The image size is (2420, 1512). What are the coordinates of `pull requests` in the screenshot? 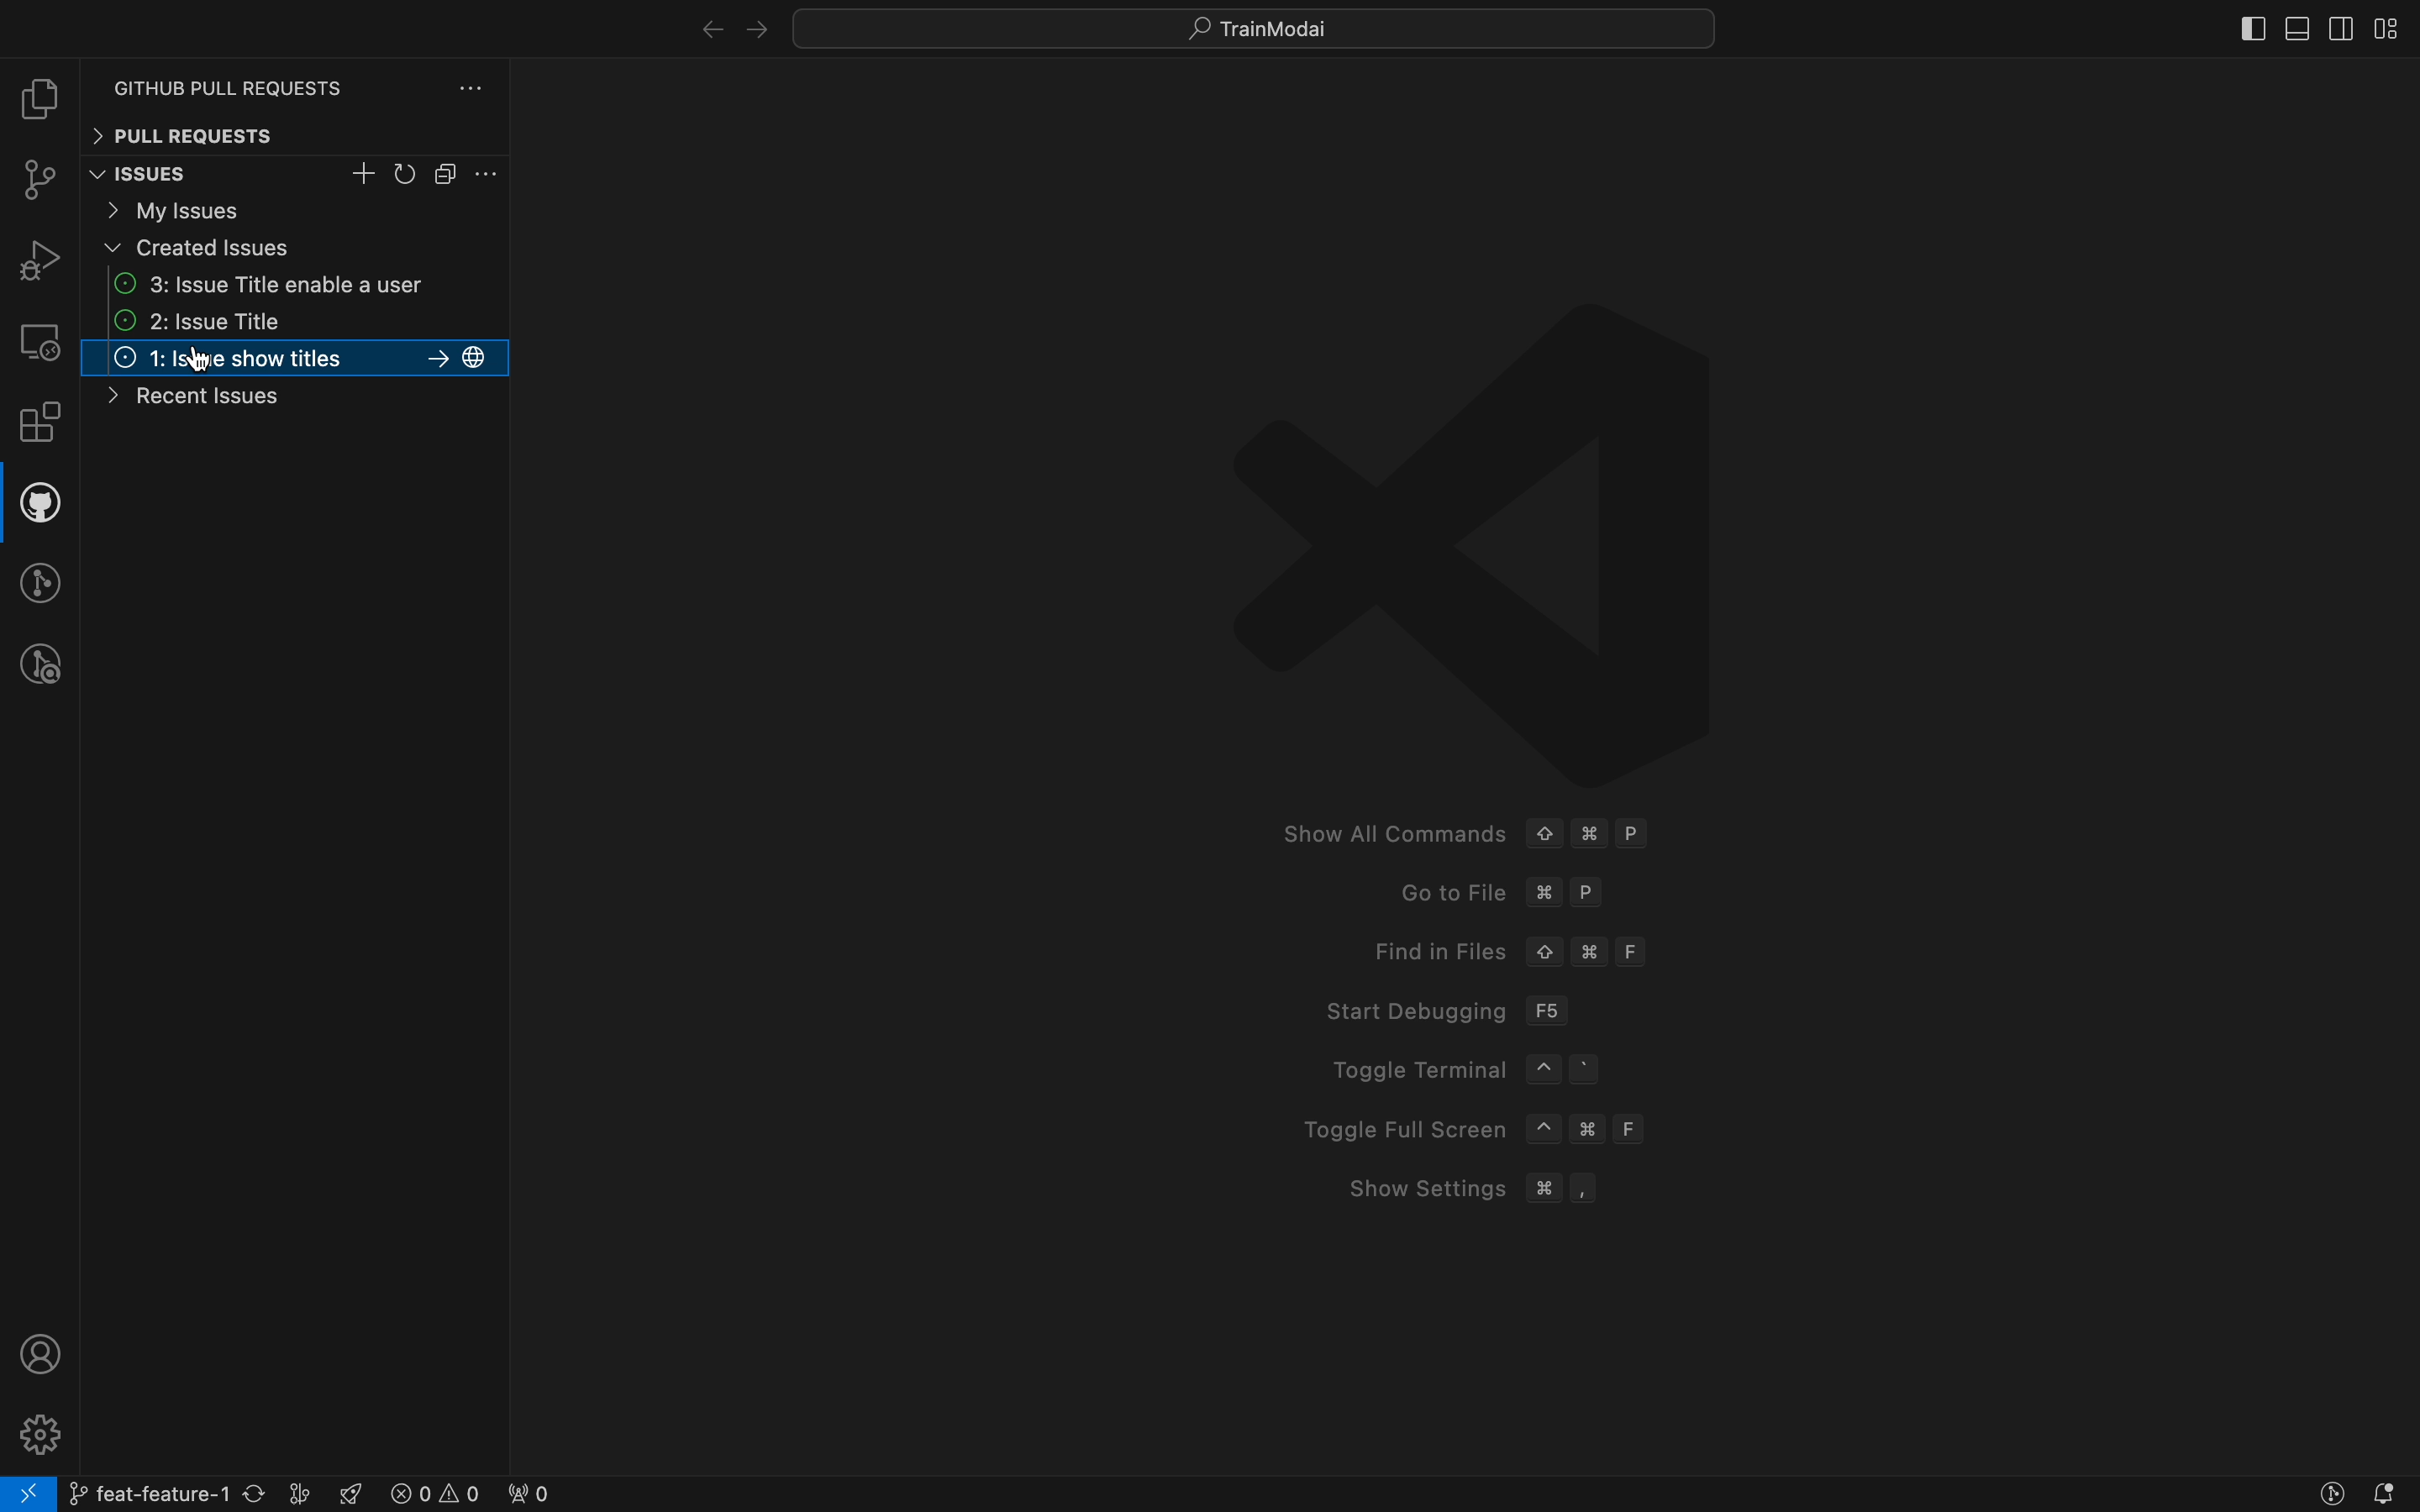 It's located at (294, 135).